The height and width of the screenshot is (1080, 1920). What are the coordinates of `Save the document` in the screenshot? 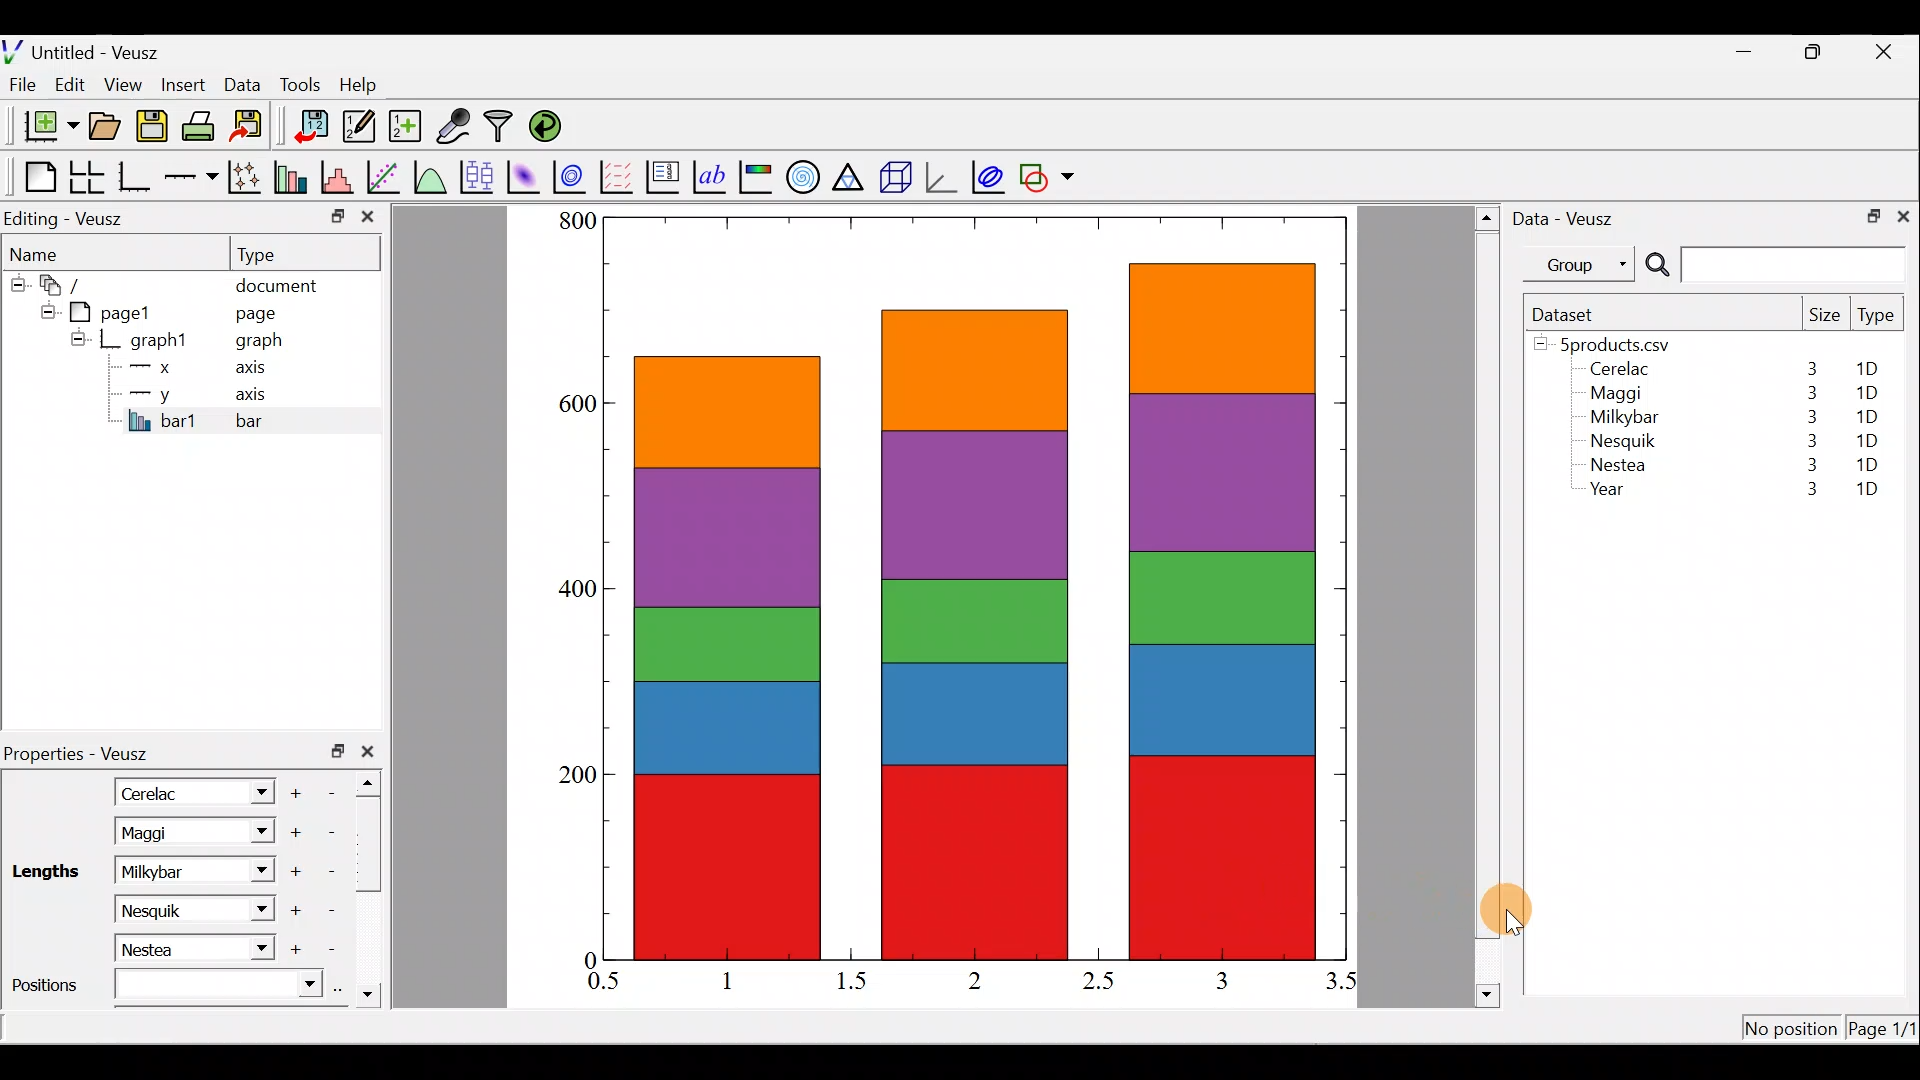 It's located at (154, 130).